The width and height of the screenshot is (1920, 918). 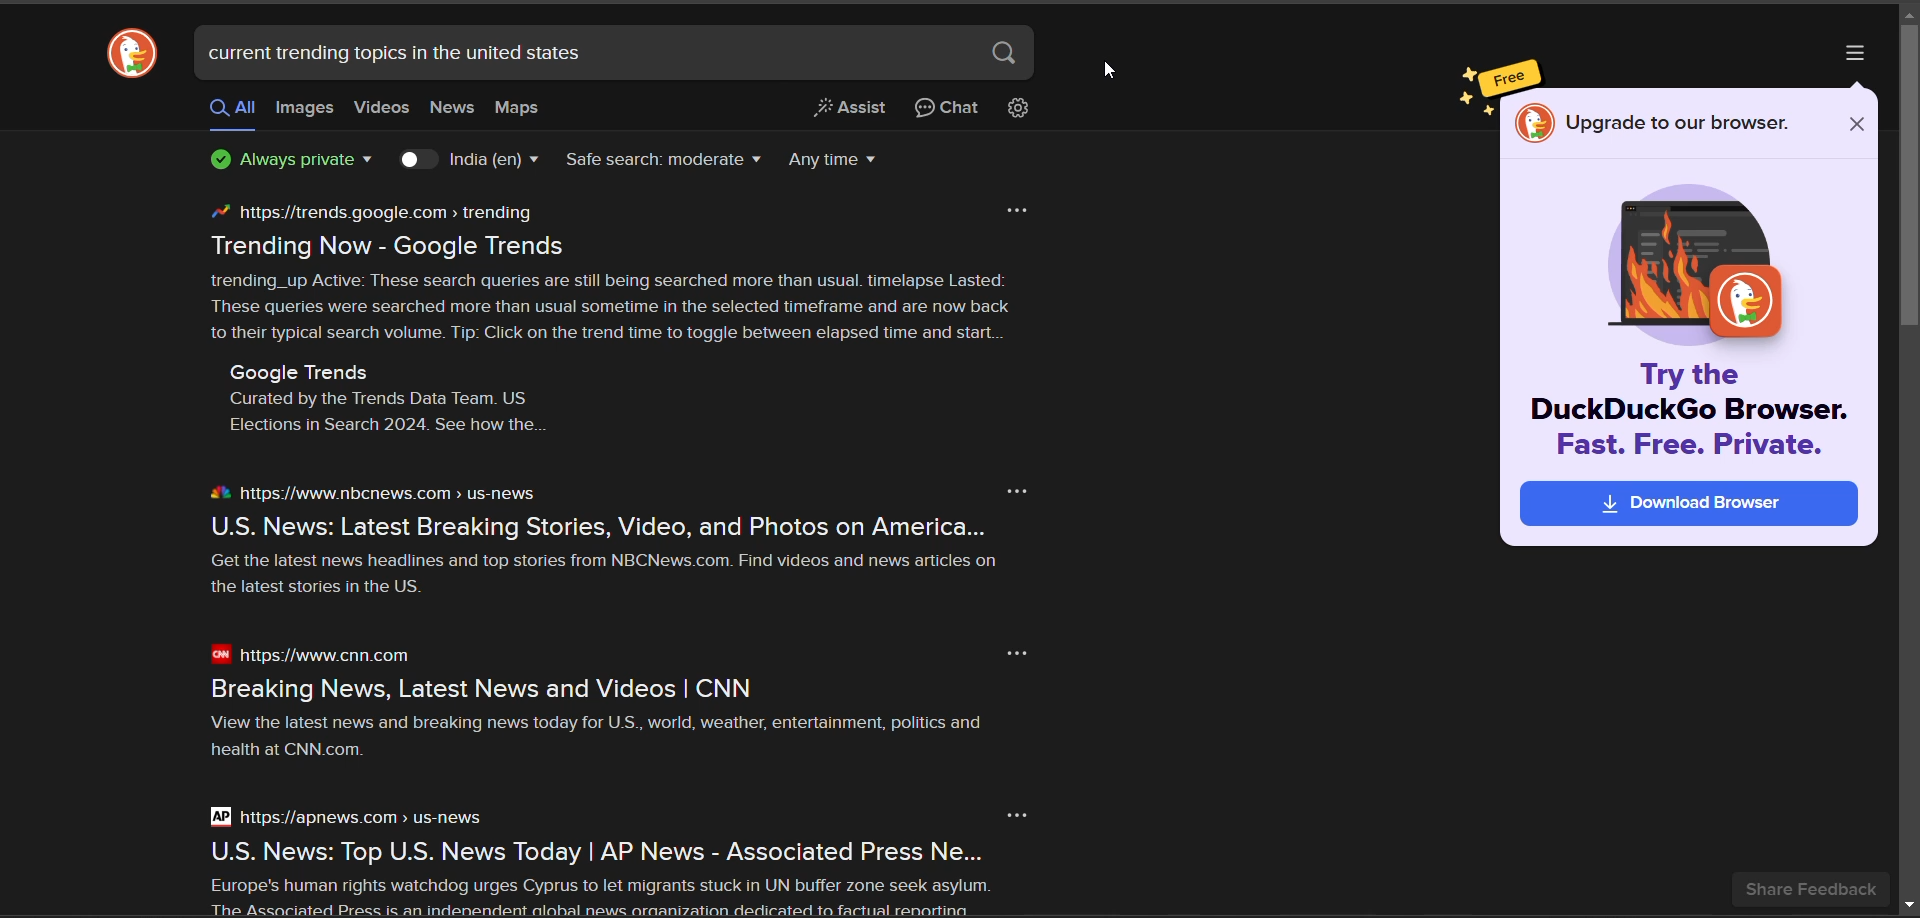 I want to click on share feedback, so click(x=1811, y=889).